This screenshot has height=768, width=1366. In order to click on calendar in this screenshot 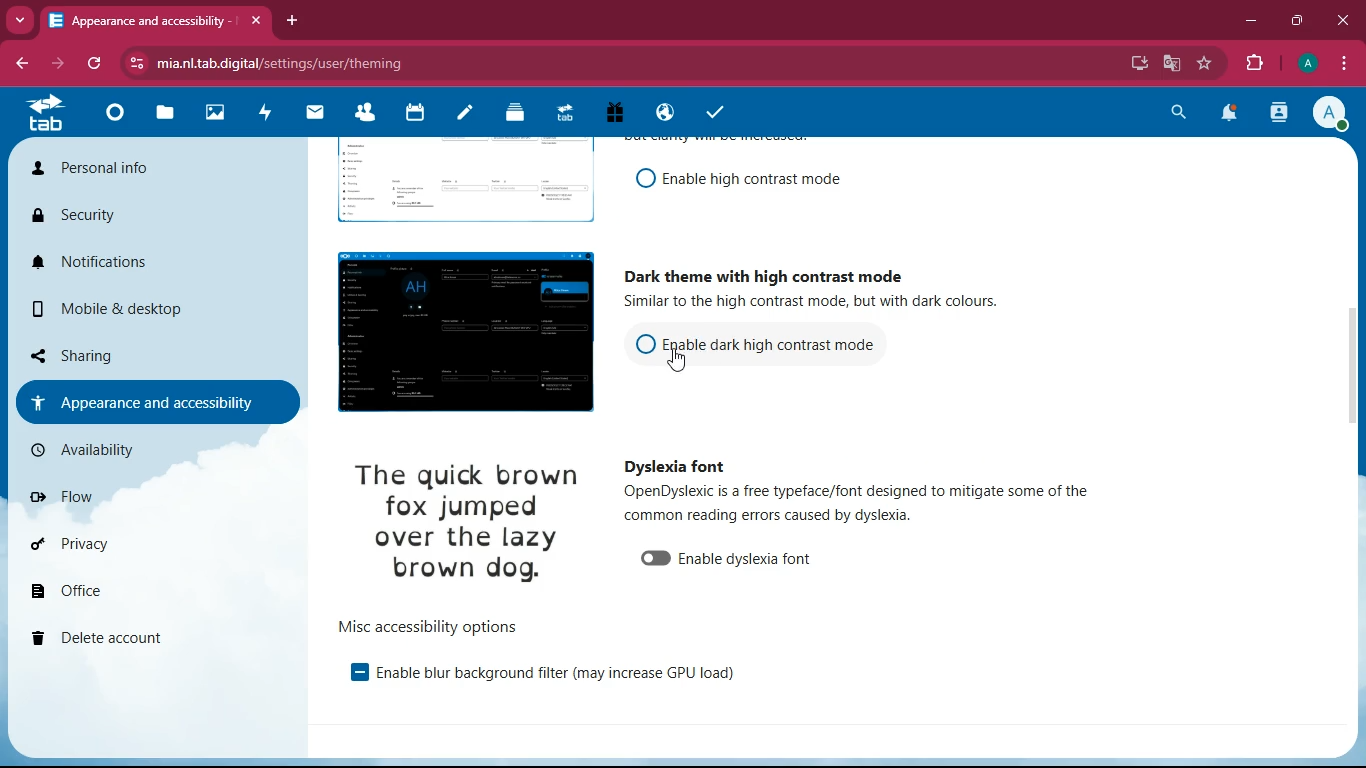, I will do `click(419, 118)`.